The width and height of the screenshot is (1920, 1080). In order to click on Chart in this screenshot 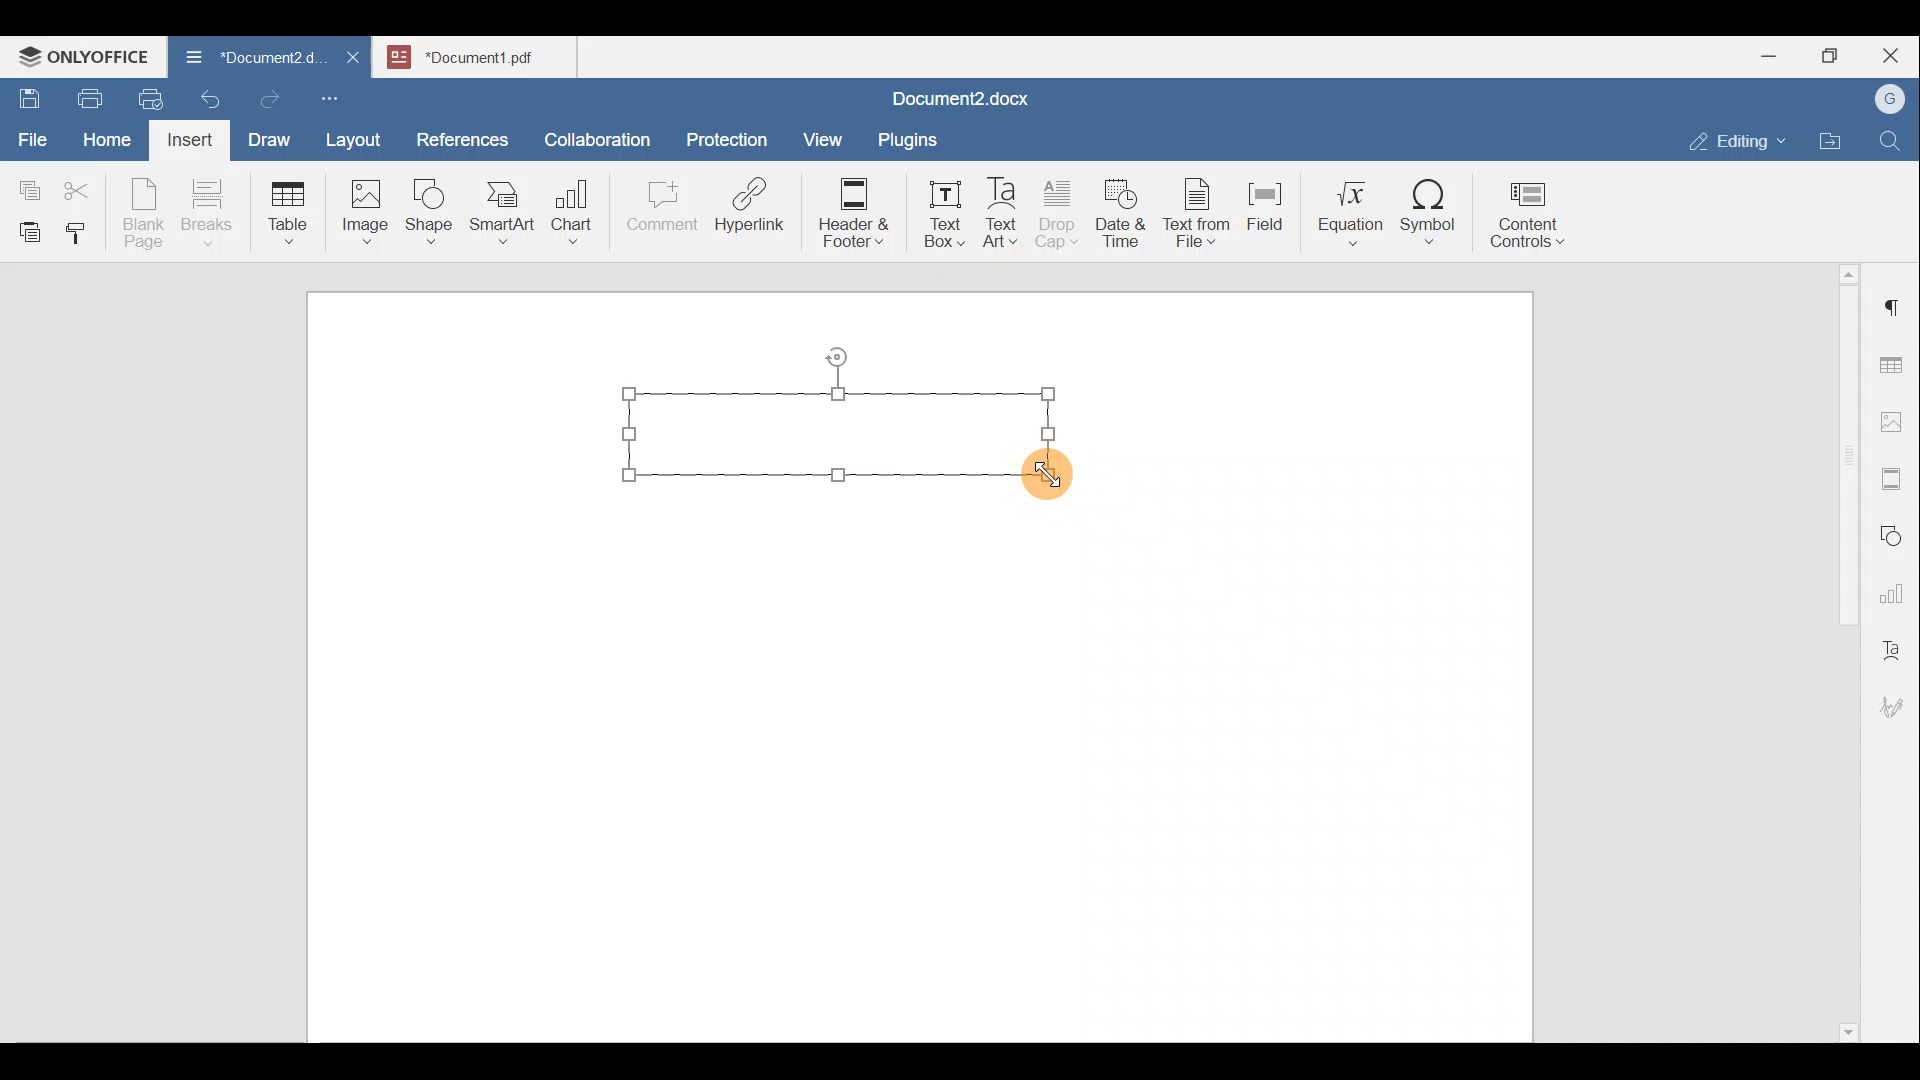, I will do `click(568, 214)`.